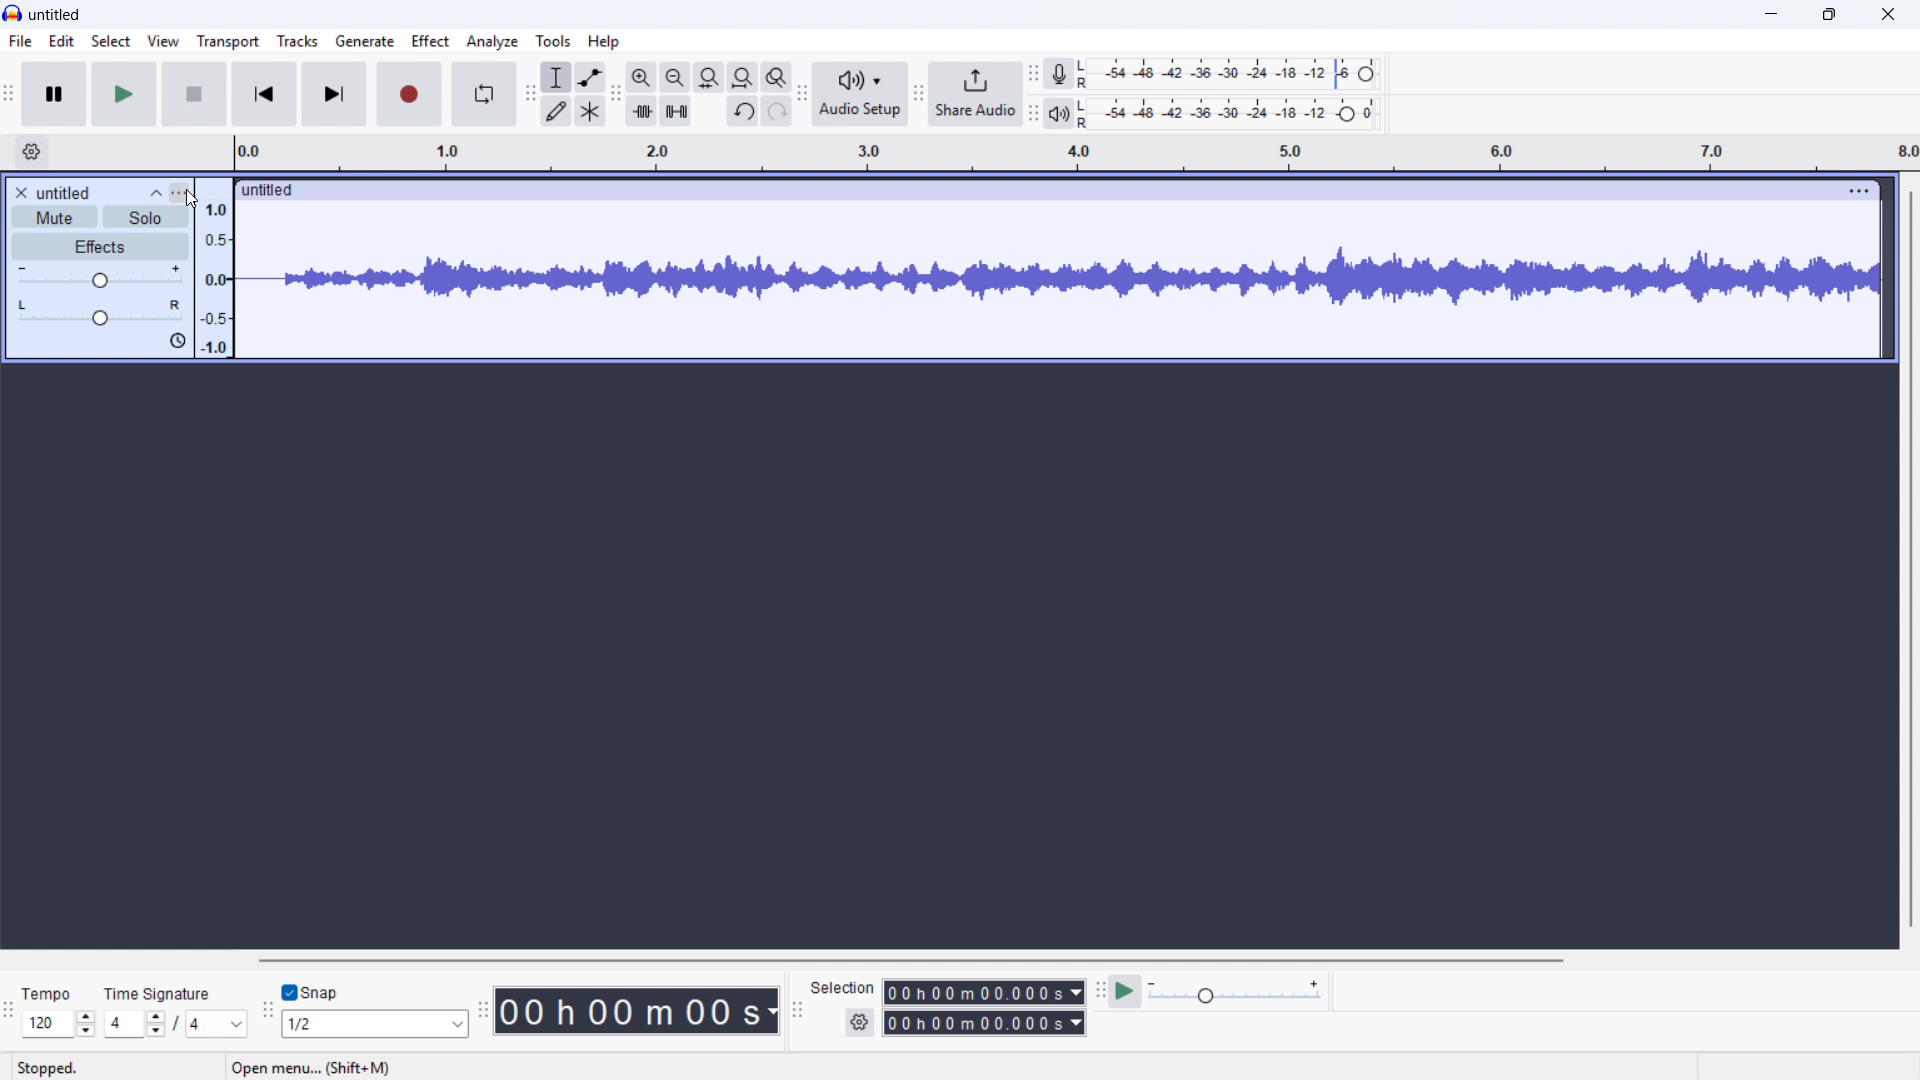 This screenshot has width=1920, height=1080. I want to click on Edit toolbar , so click(616, 95).